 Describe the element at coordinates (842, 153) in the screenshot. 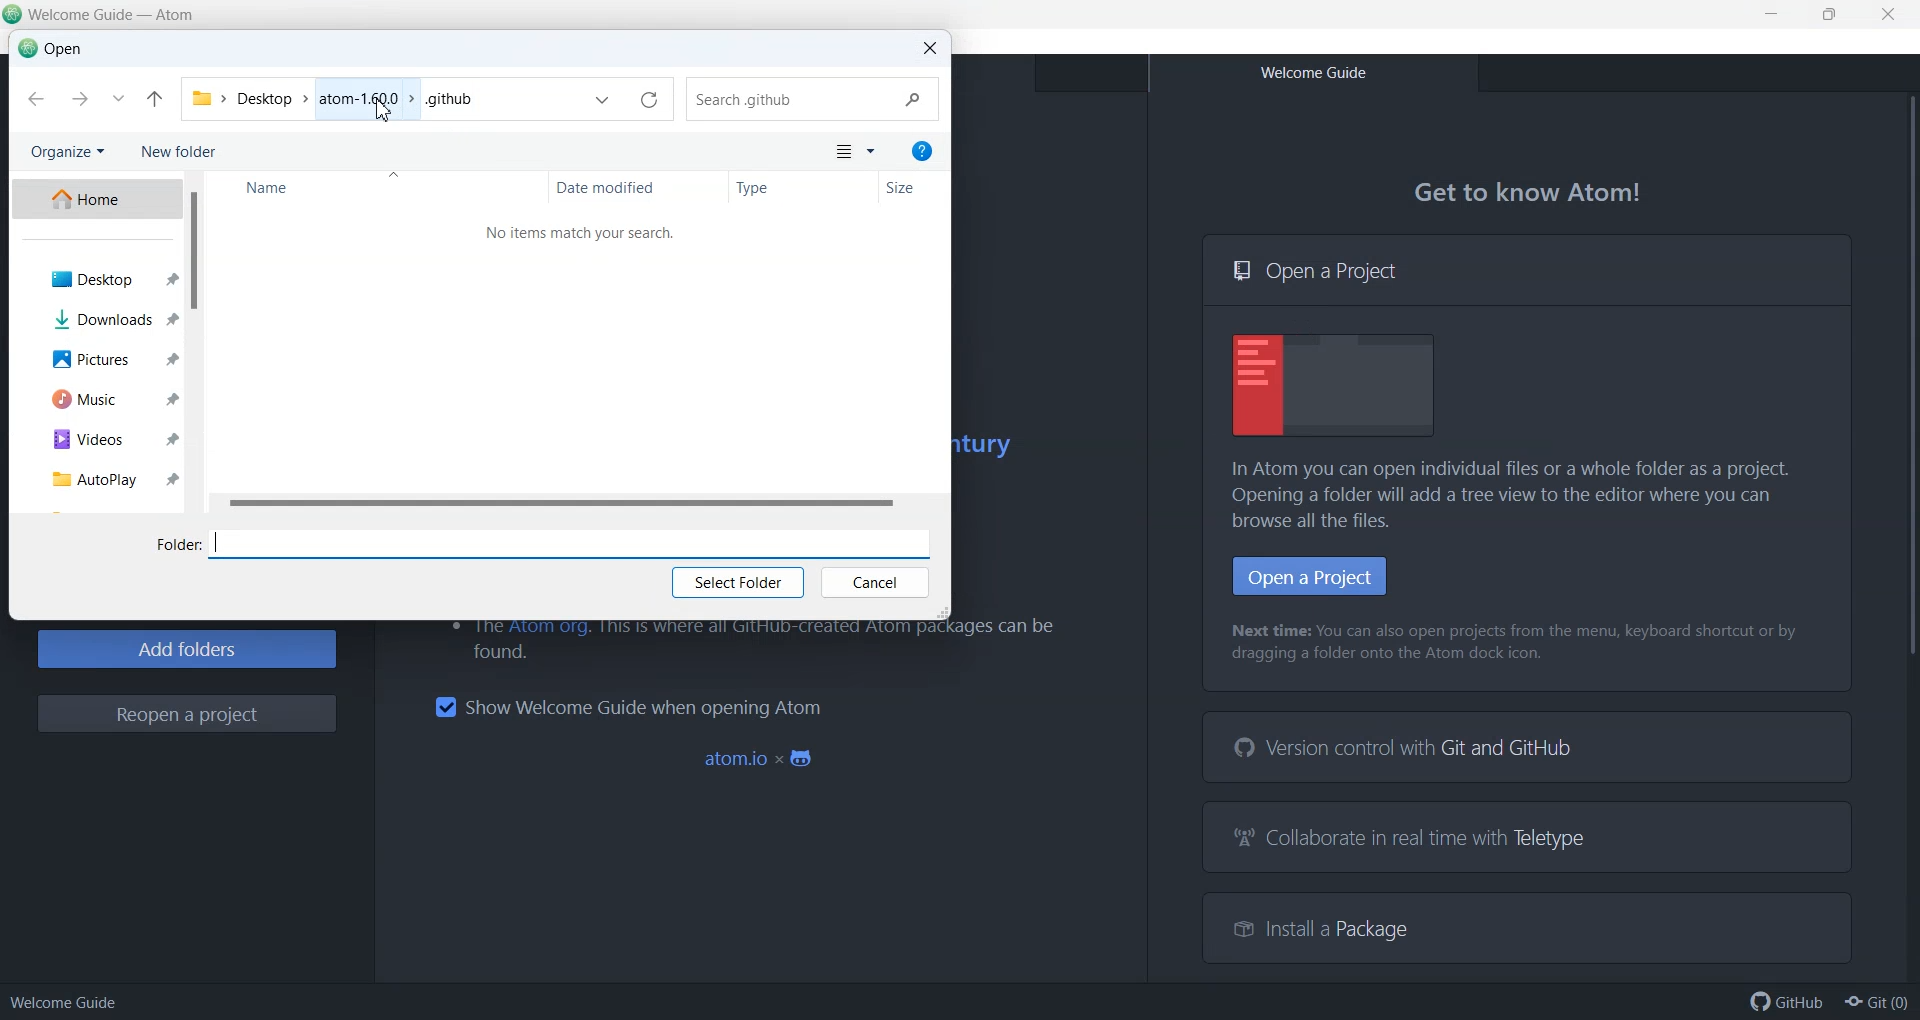

I see `Change your view` at that location.